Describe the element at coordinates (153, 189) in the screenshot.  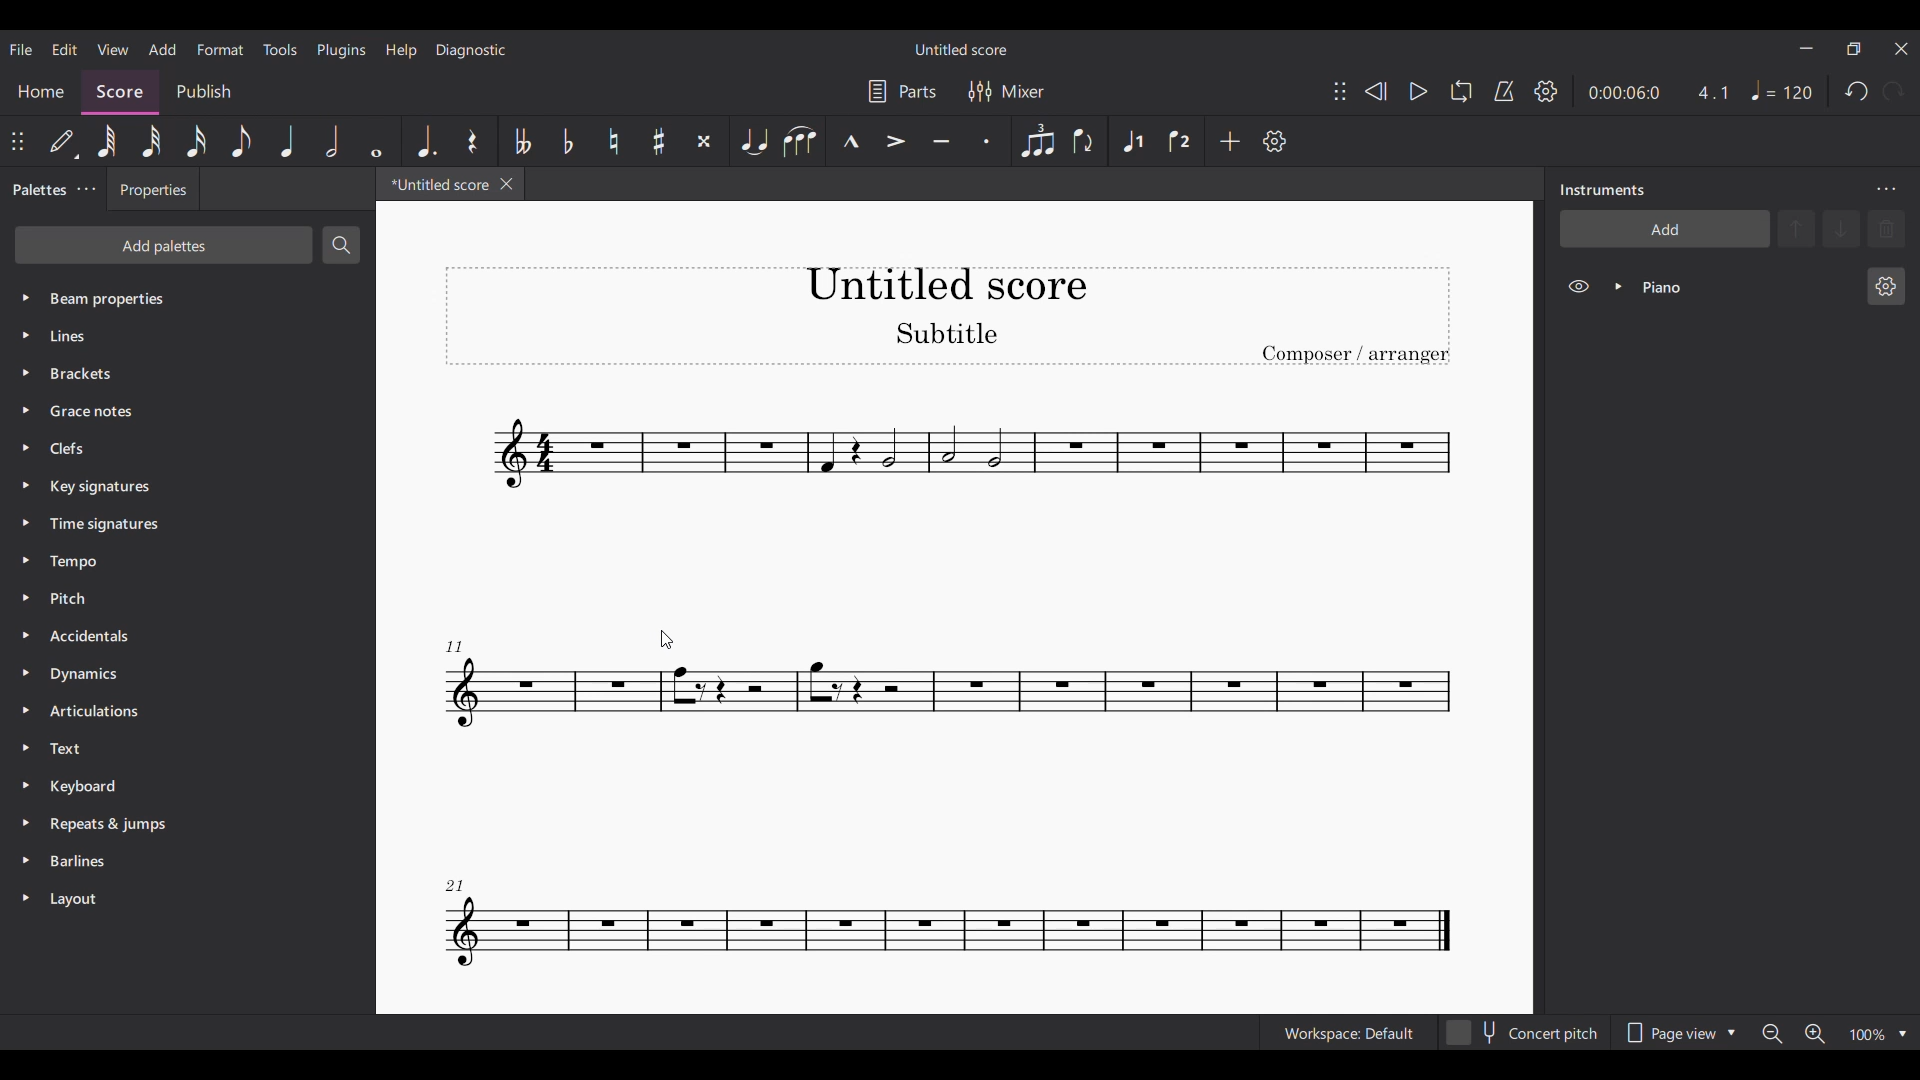
I see `Properties panel` at that location.